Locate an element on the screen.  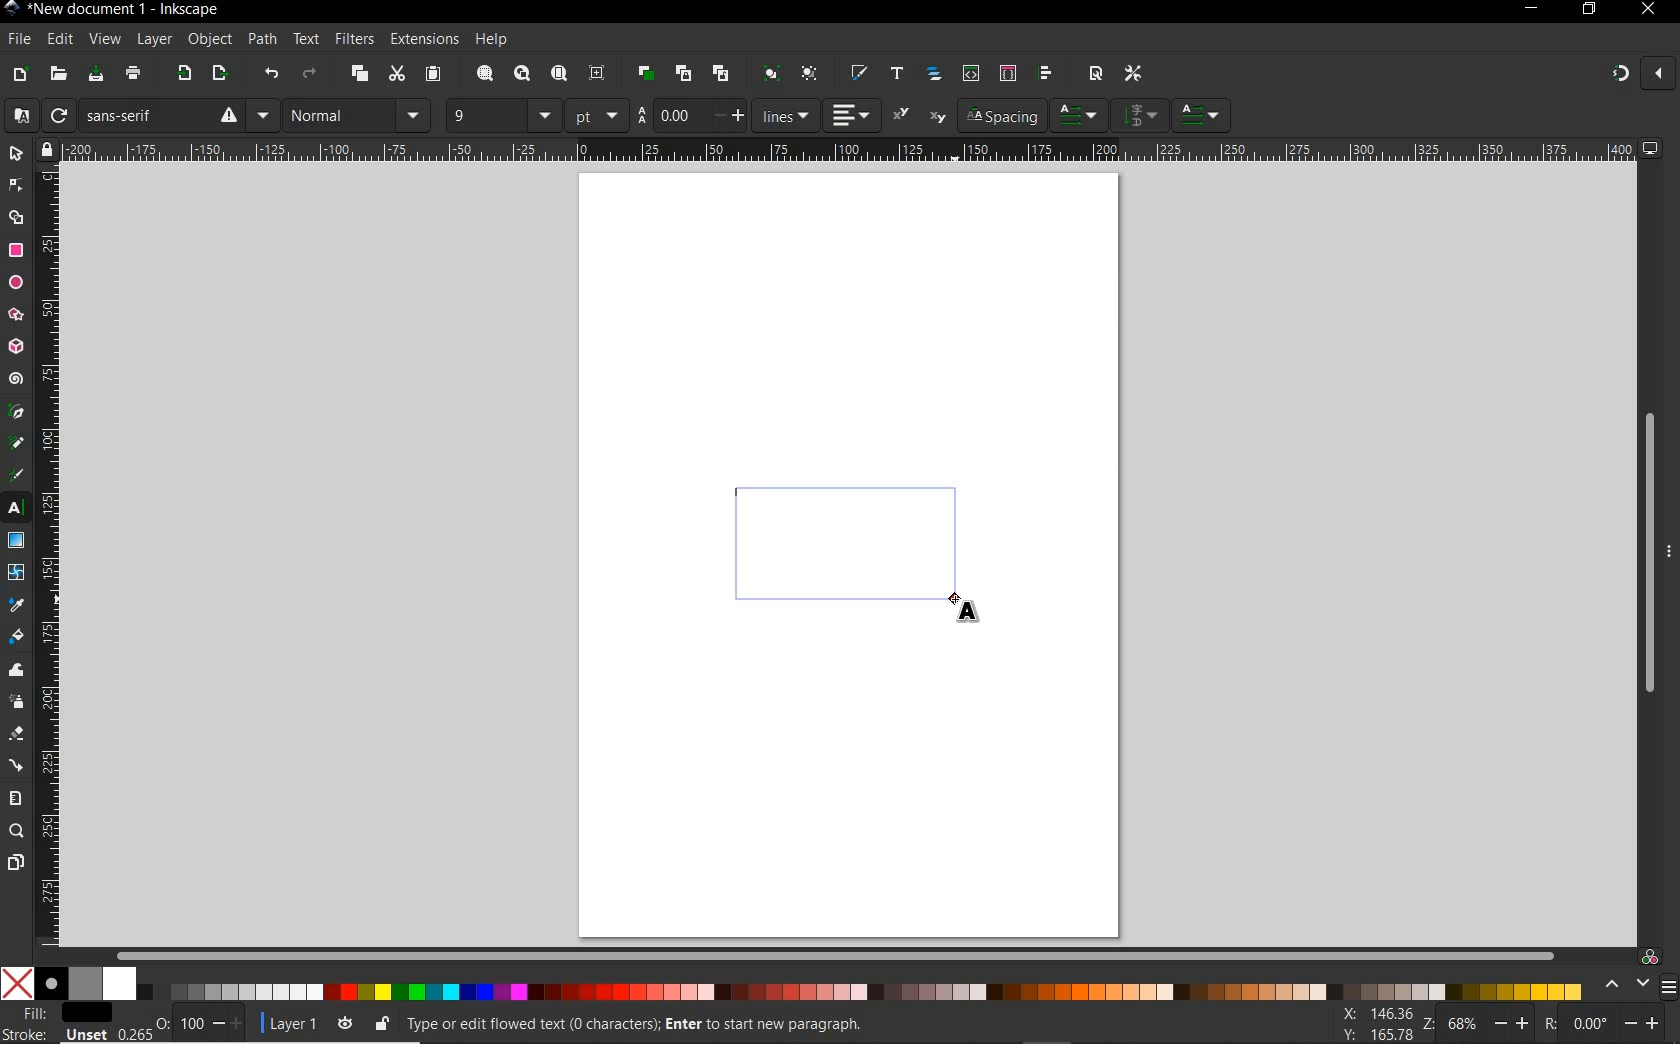
color scroll options is located at coordinates (1621, 985).